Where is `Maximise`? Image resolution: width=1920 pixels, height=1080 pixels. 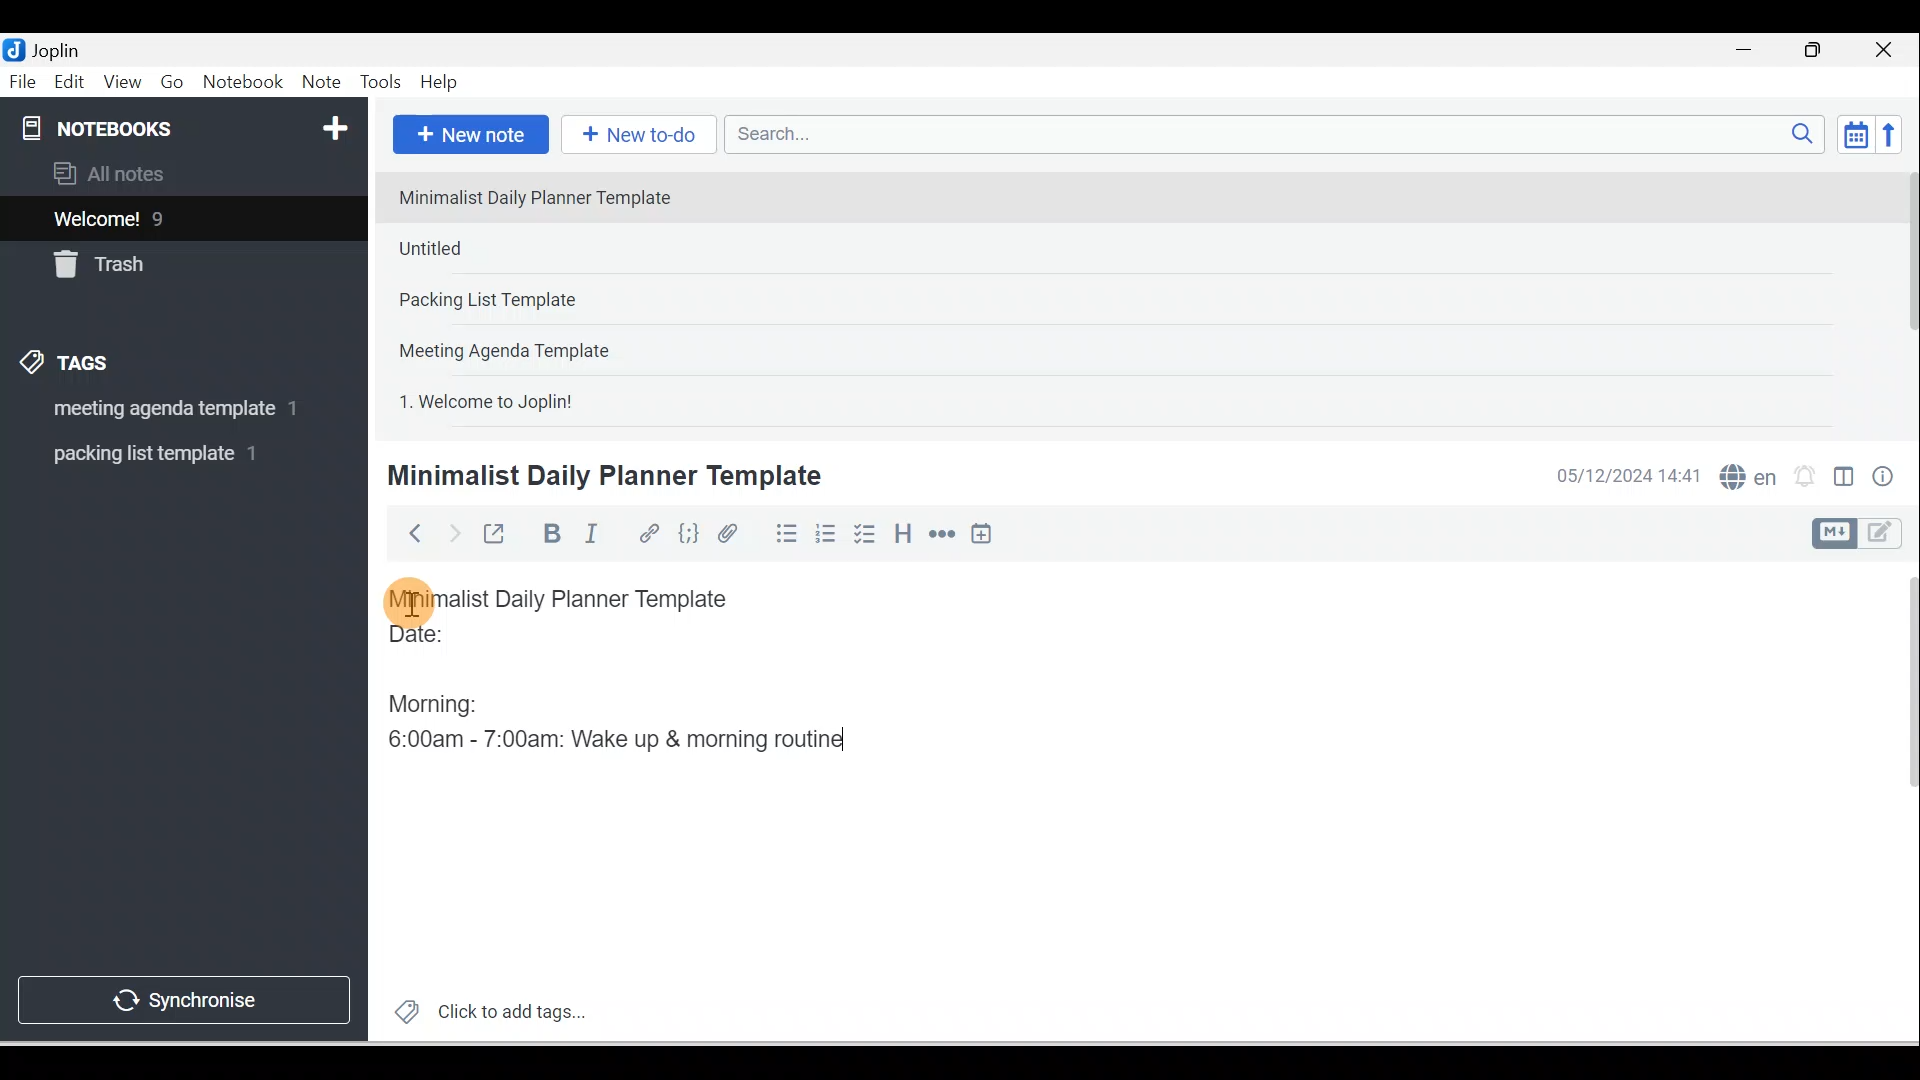 Maximise is located at coordinates (1820, 51).